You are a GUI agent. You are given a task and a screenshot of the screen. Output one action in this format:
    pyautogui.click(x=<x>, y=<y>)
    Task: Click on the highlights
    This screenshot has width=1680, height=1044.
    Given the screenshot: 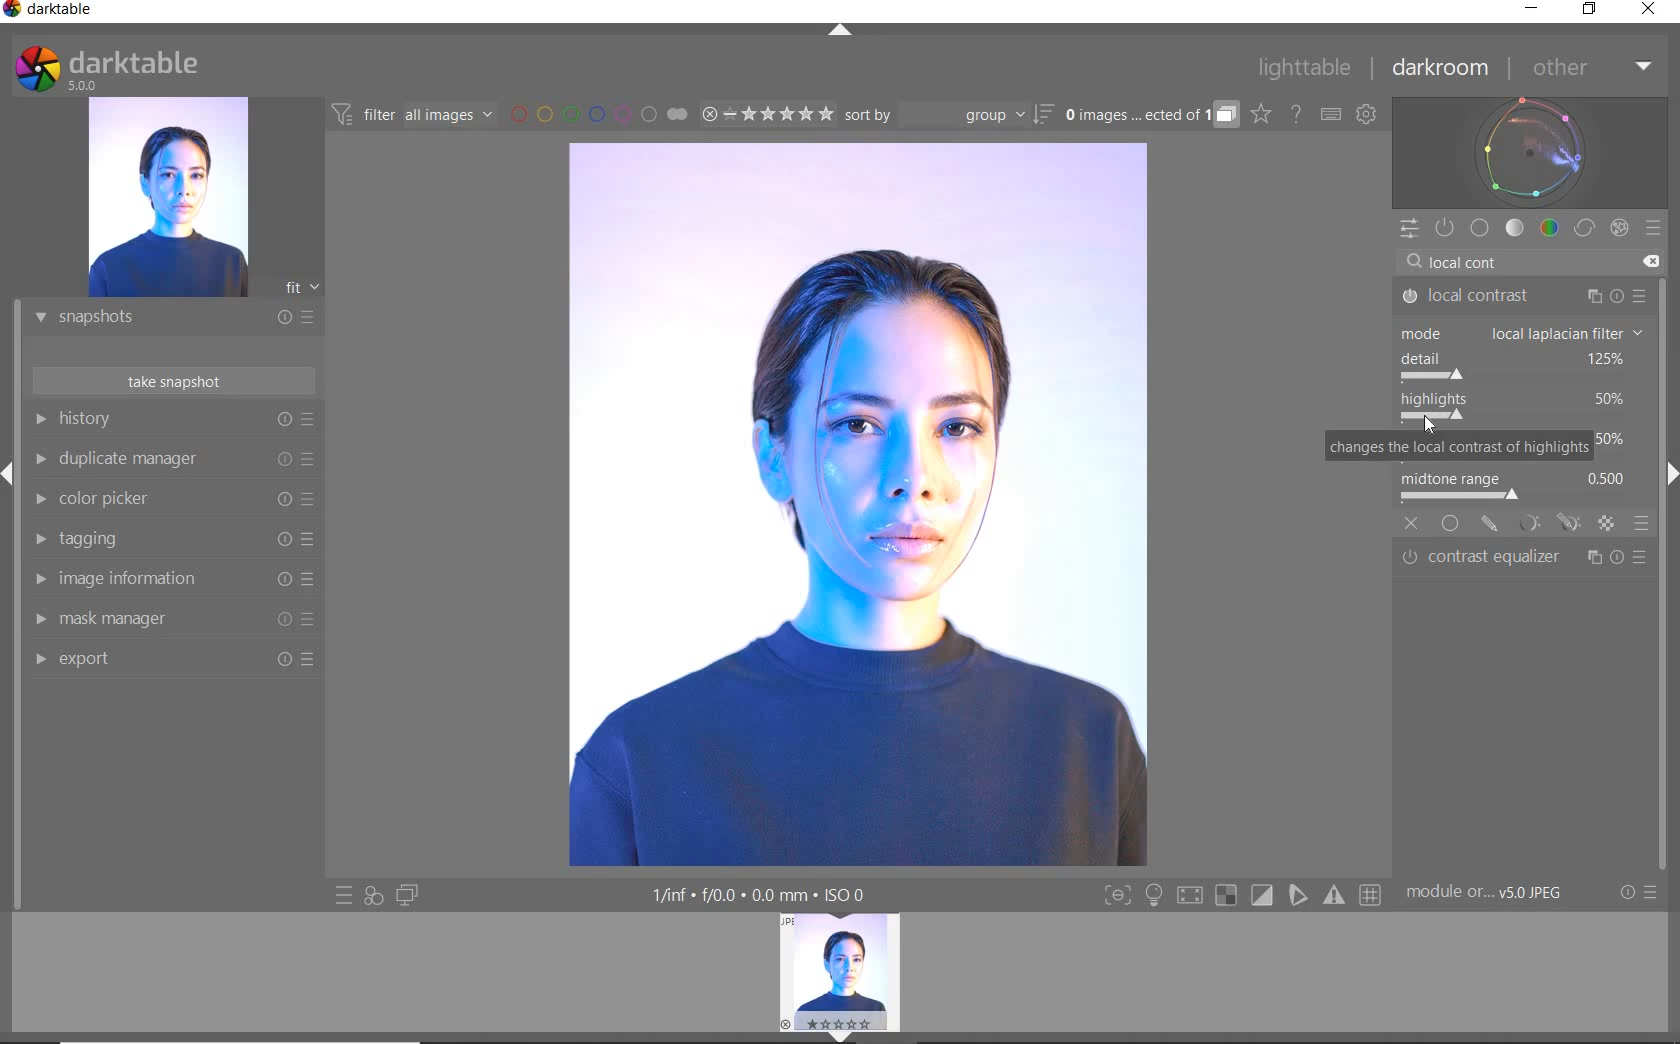 What is the action you would take?
    pyautogui.click(x=1517, y=406)
    